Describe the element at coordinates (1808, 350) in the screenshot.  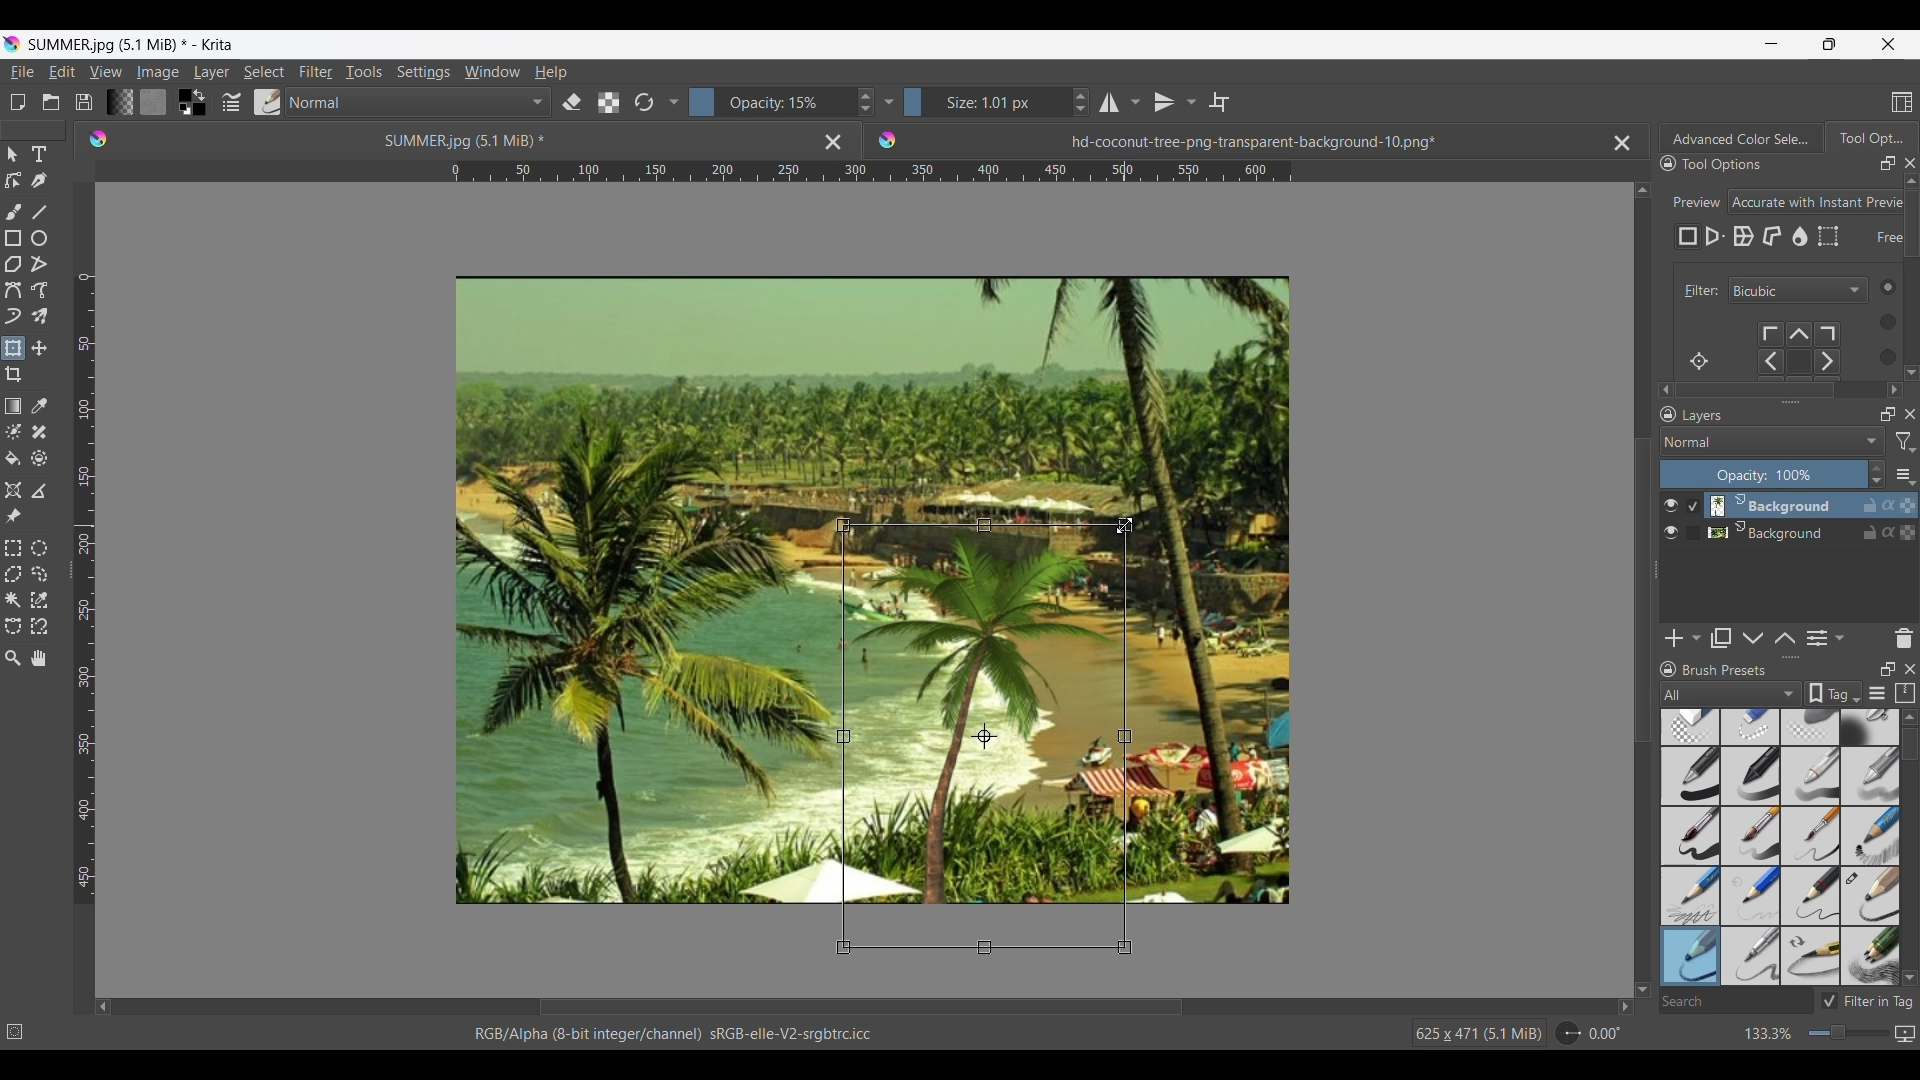
I see `Controls` at that location.